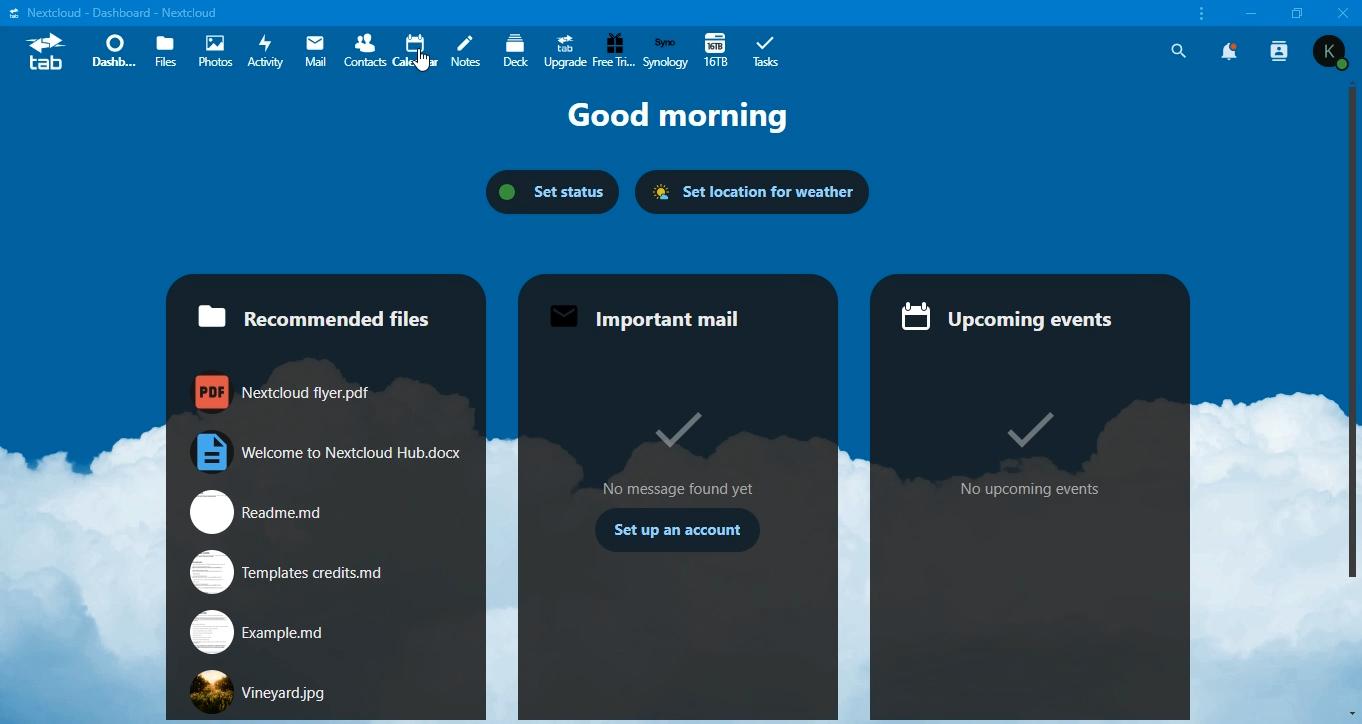 The height and width of the screenshot is (724, 1362). I want to click on templates credits.md, so click(286, 572).